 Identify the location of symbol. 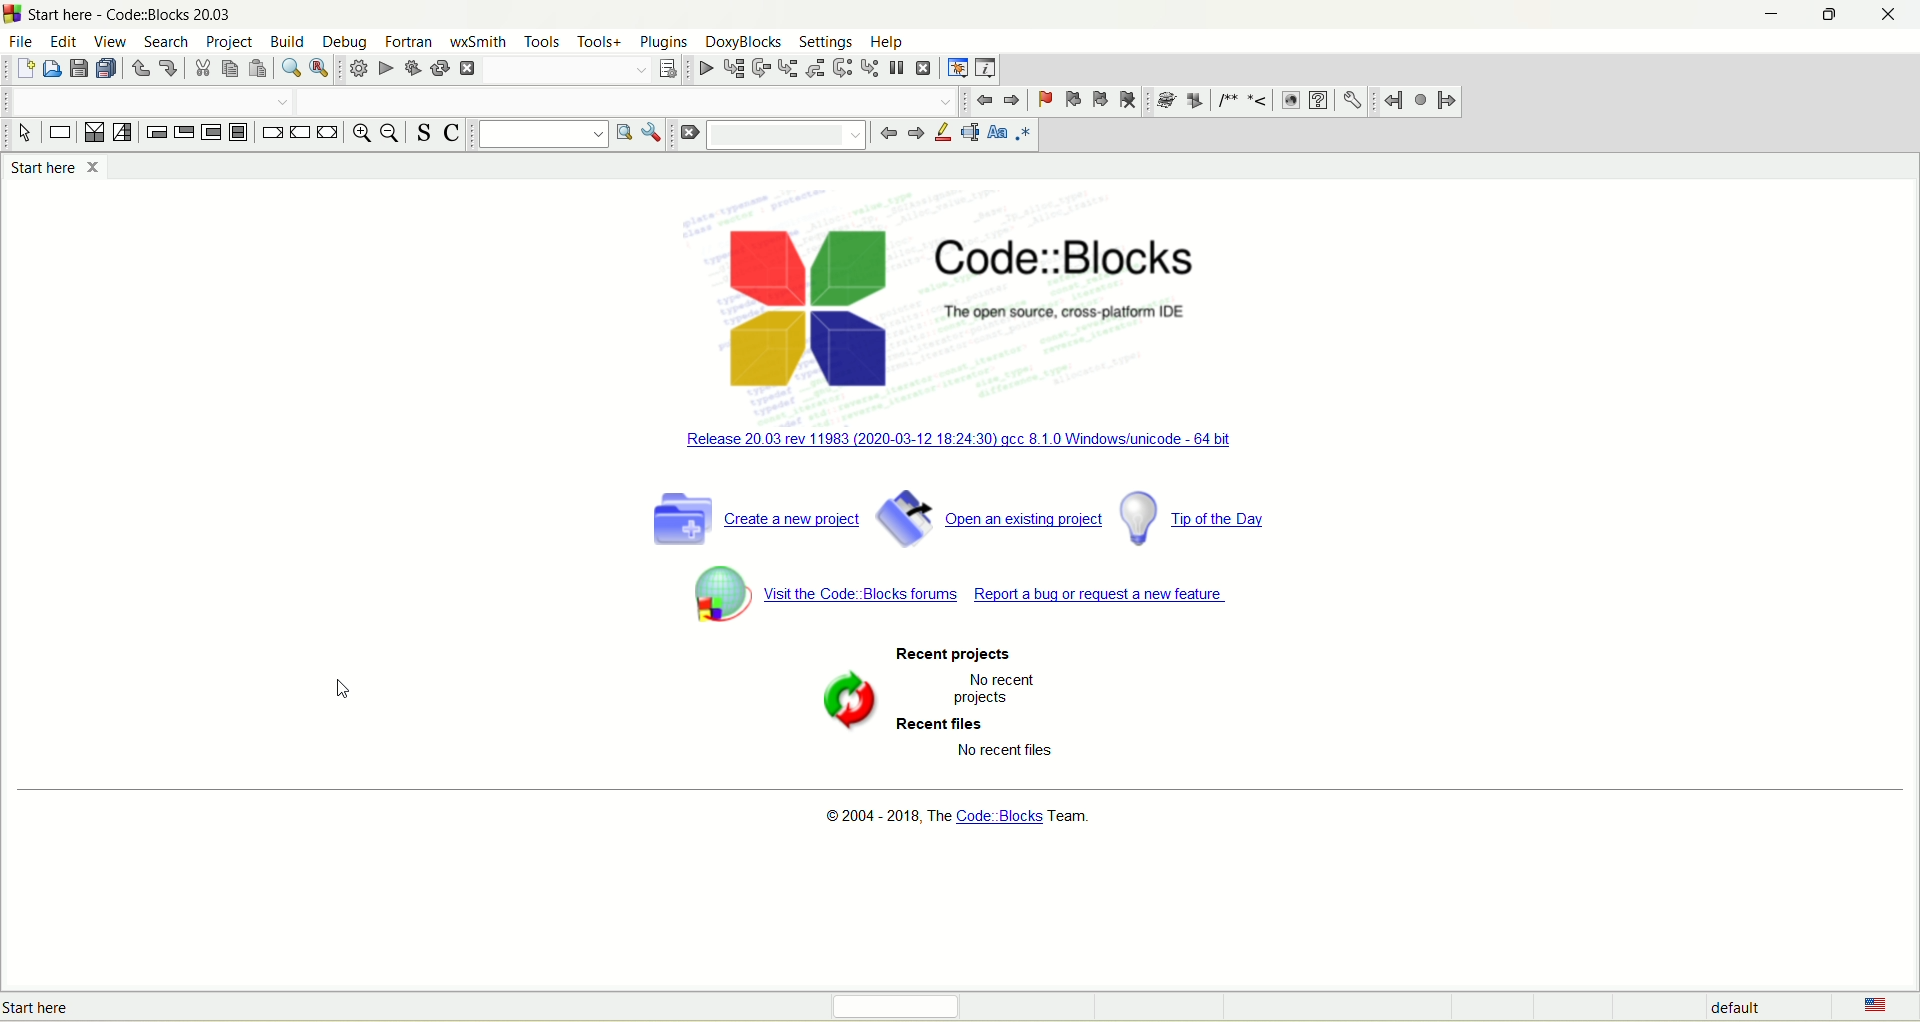
(721, 593).